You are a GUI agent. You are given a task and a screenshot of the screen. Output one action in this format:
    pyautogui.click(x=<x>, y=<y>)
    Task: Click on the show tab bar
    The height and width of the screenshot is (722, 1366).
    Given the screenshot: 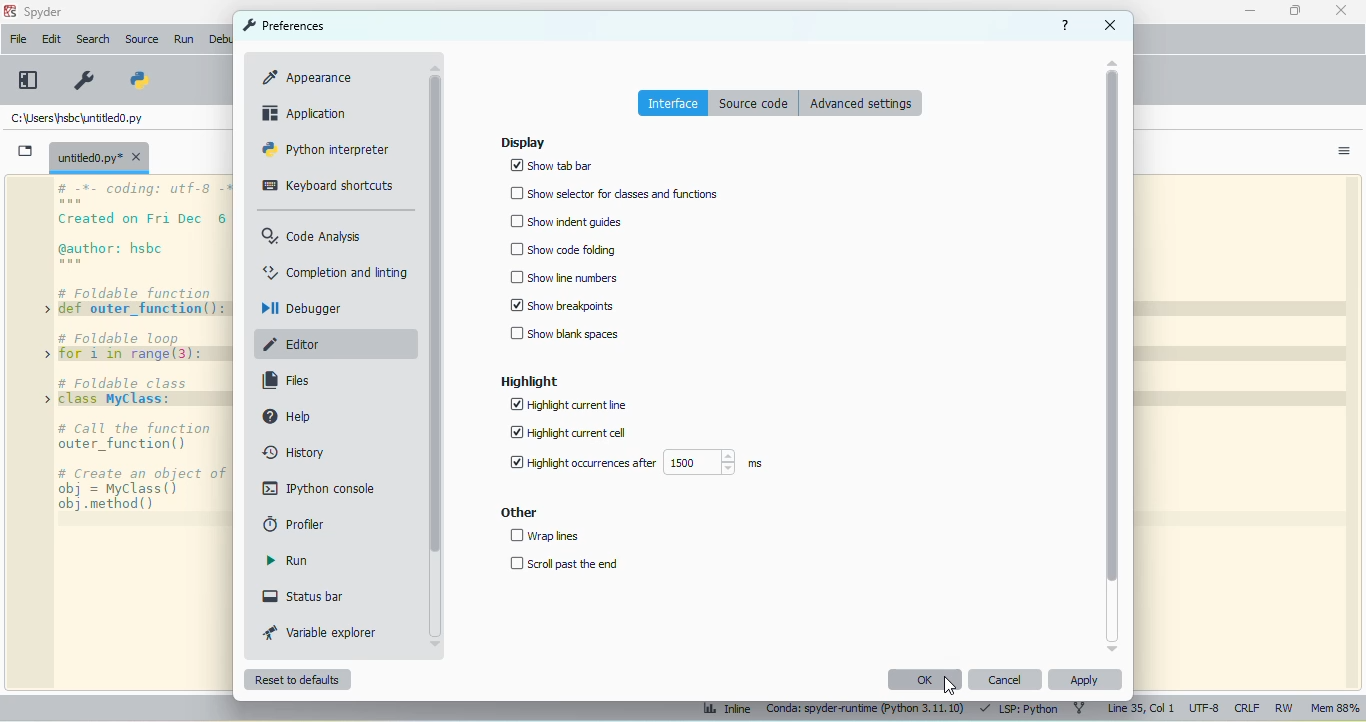 What is the action you would take?
    pyautogui.click(x=551, y=165)
    